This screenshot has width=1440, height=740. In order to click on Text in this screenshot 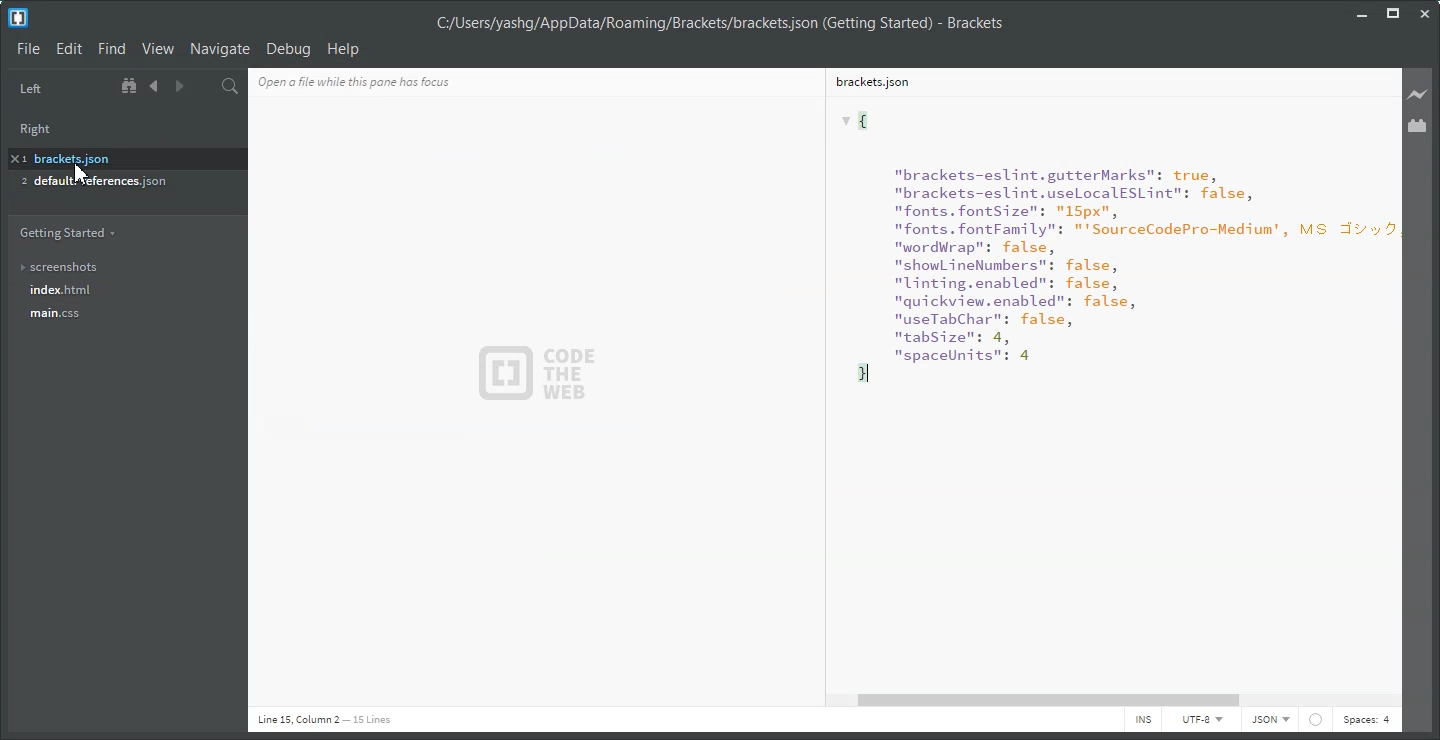, I will do `click(324, 720)`.